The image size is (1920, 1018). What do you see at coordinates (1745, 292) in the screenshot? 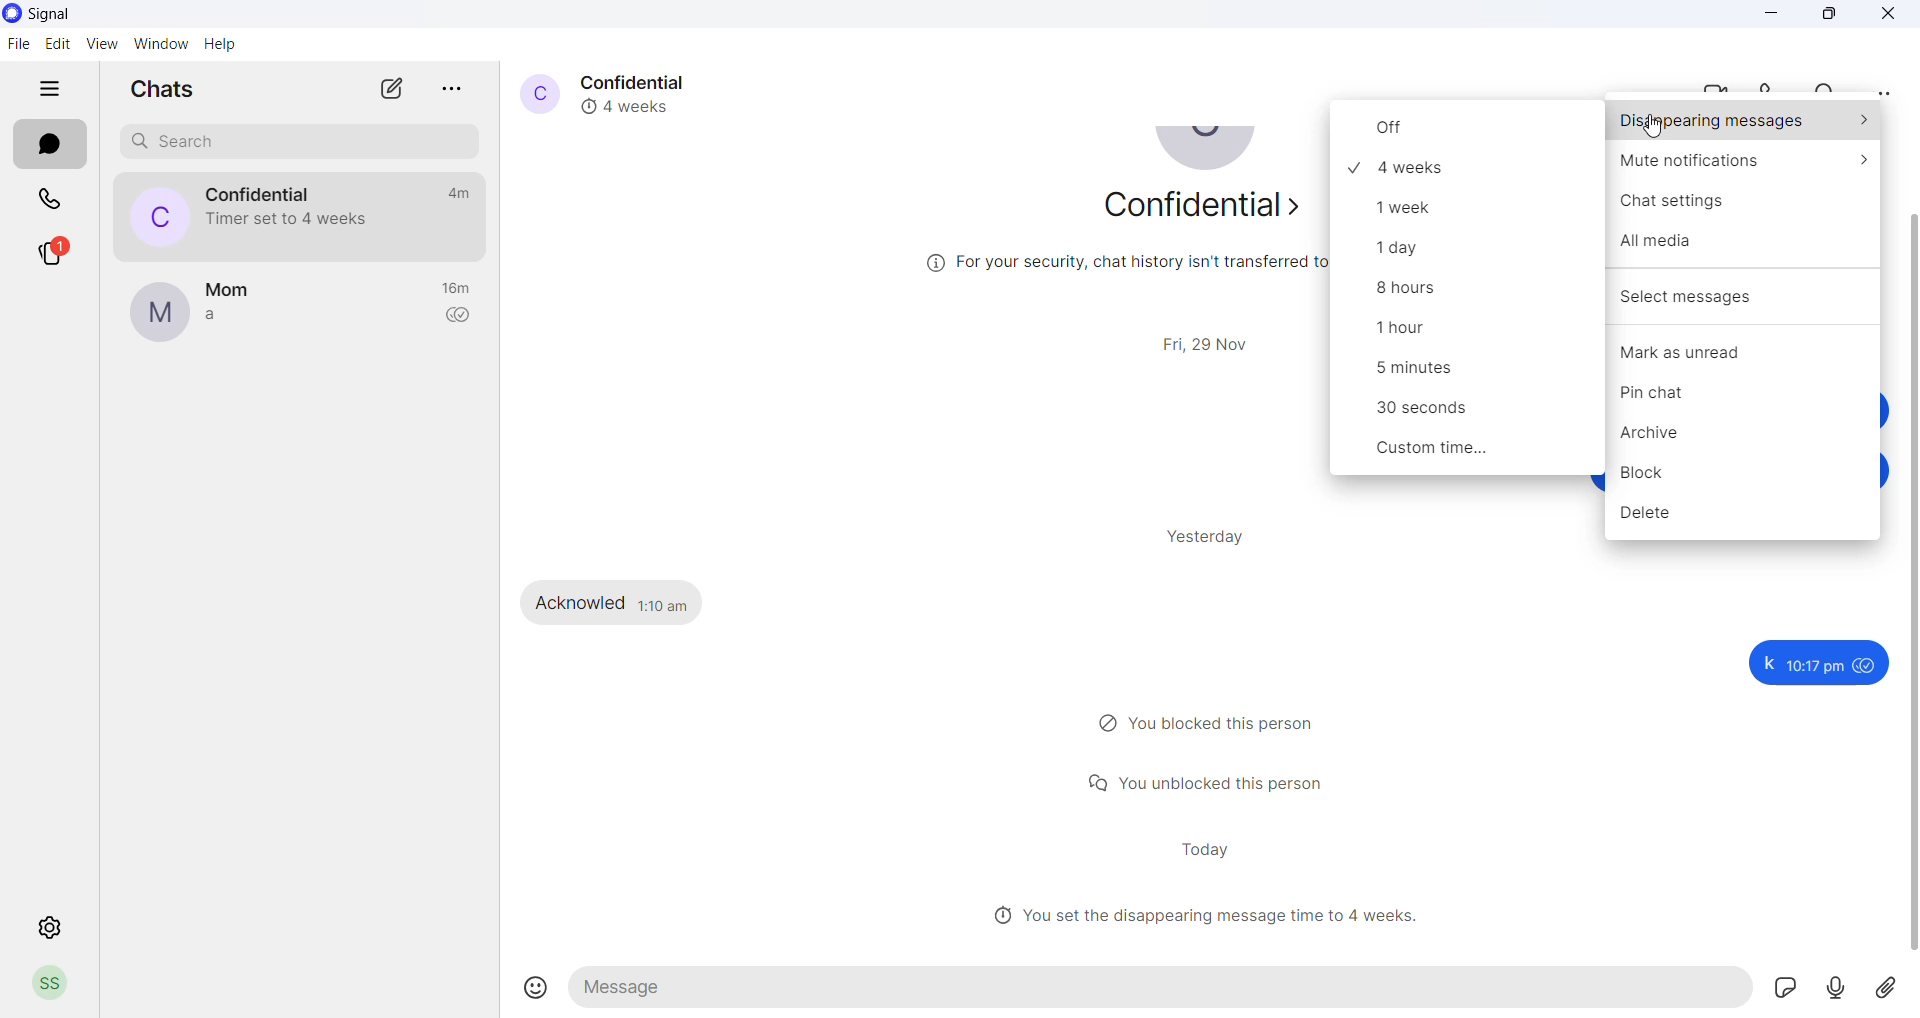
I see `select messages` at bounding box center [1745, 292].